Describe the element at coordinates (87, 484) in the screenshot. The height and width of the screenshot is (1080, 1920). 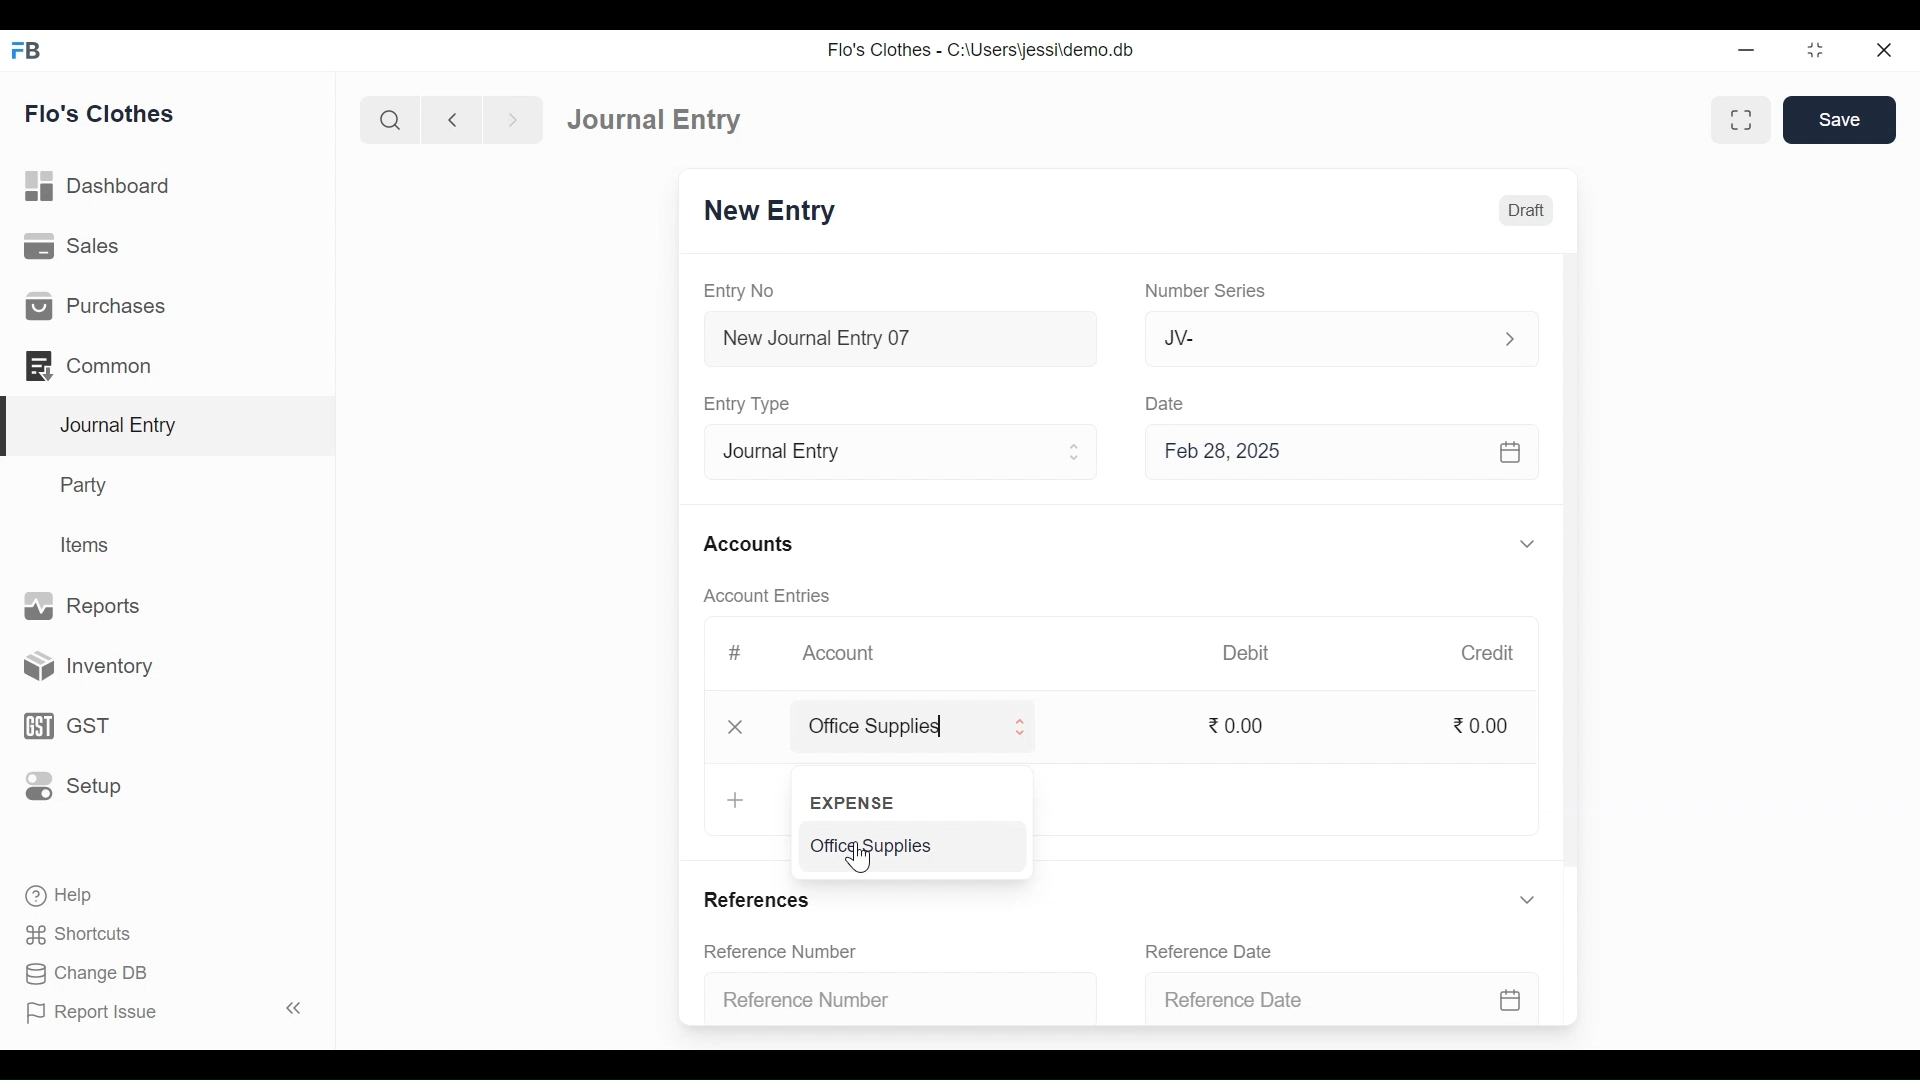
I see `Party` at that location.